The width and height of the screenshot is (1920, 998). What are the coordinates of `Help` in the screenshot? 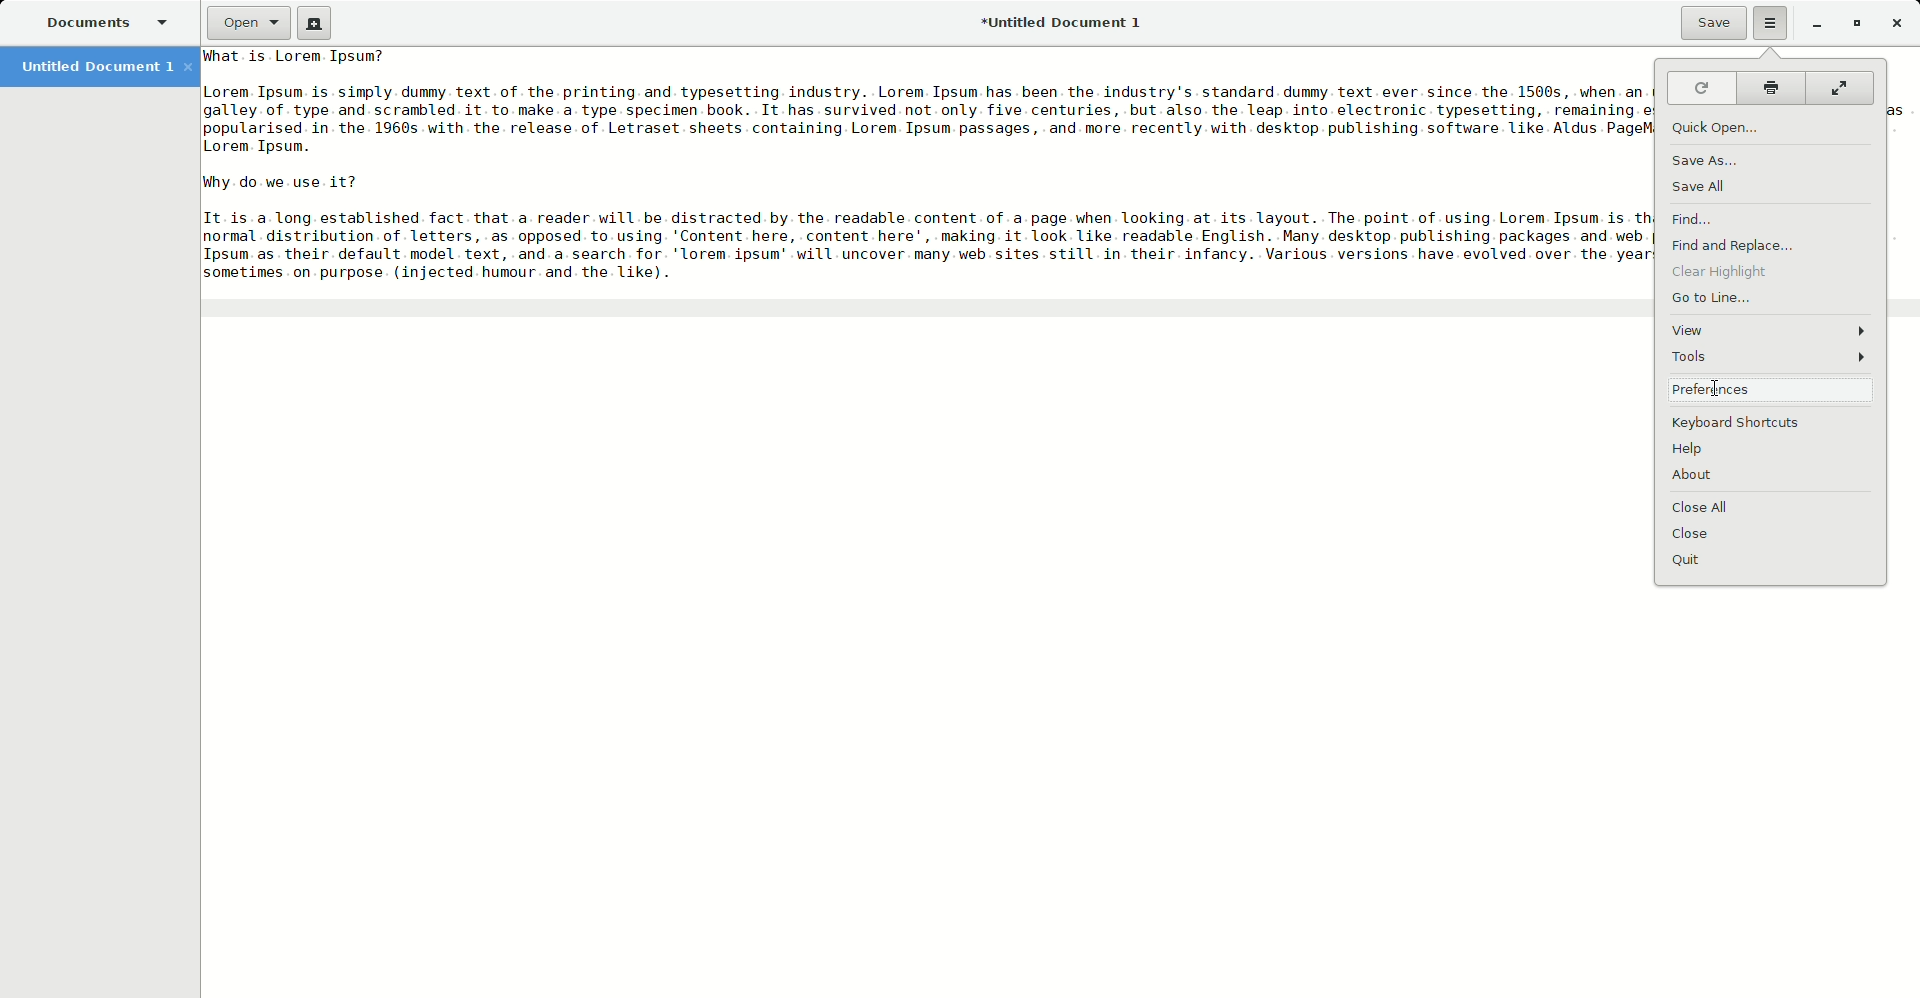 It's located at (1694, 451).